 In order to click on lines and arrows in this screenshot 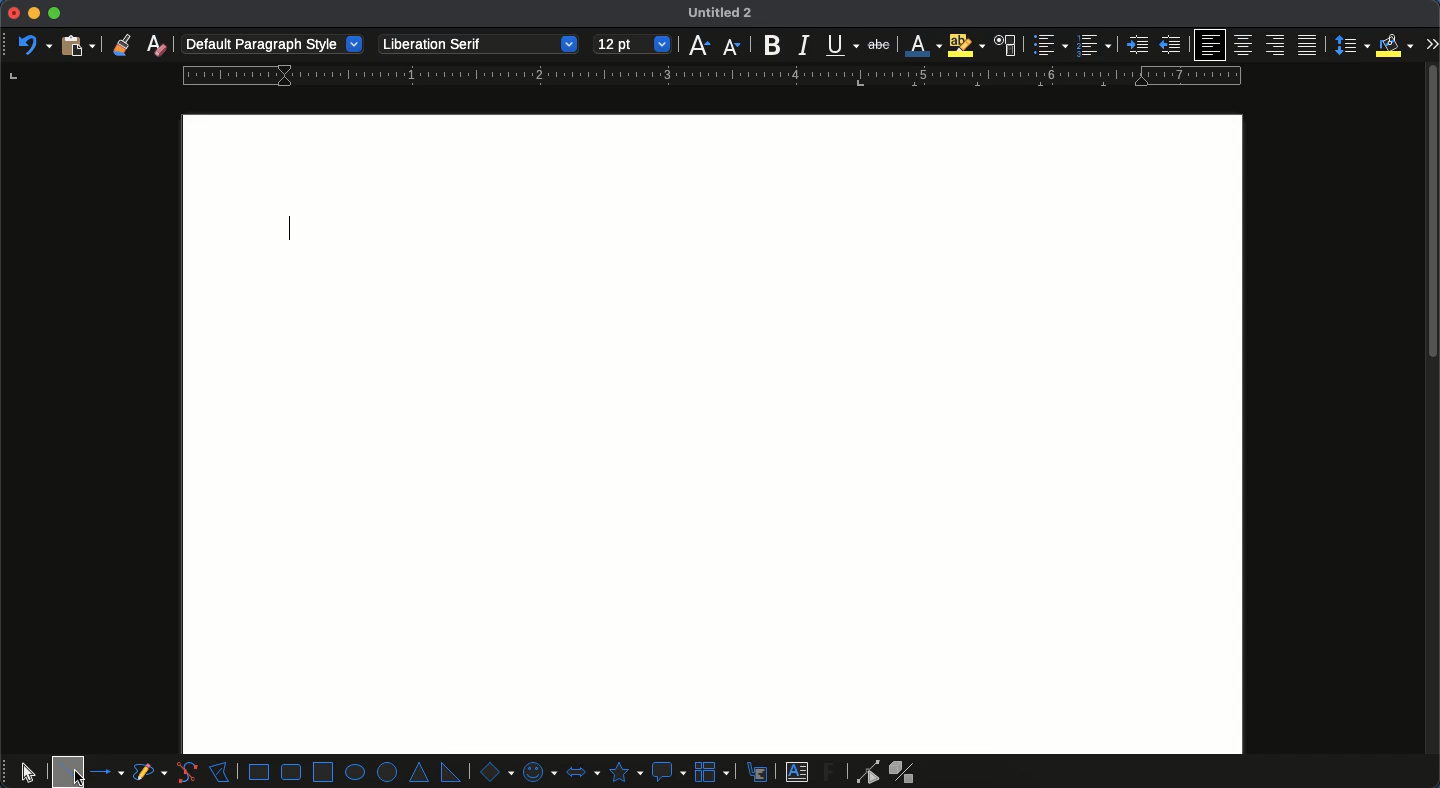, I will do `click(109, 772)`.